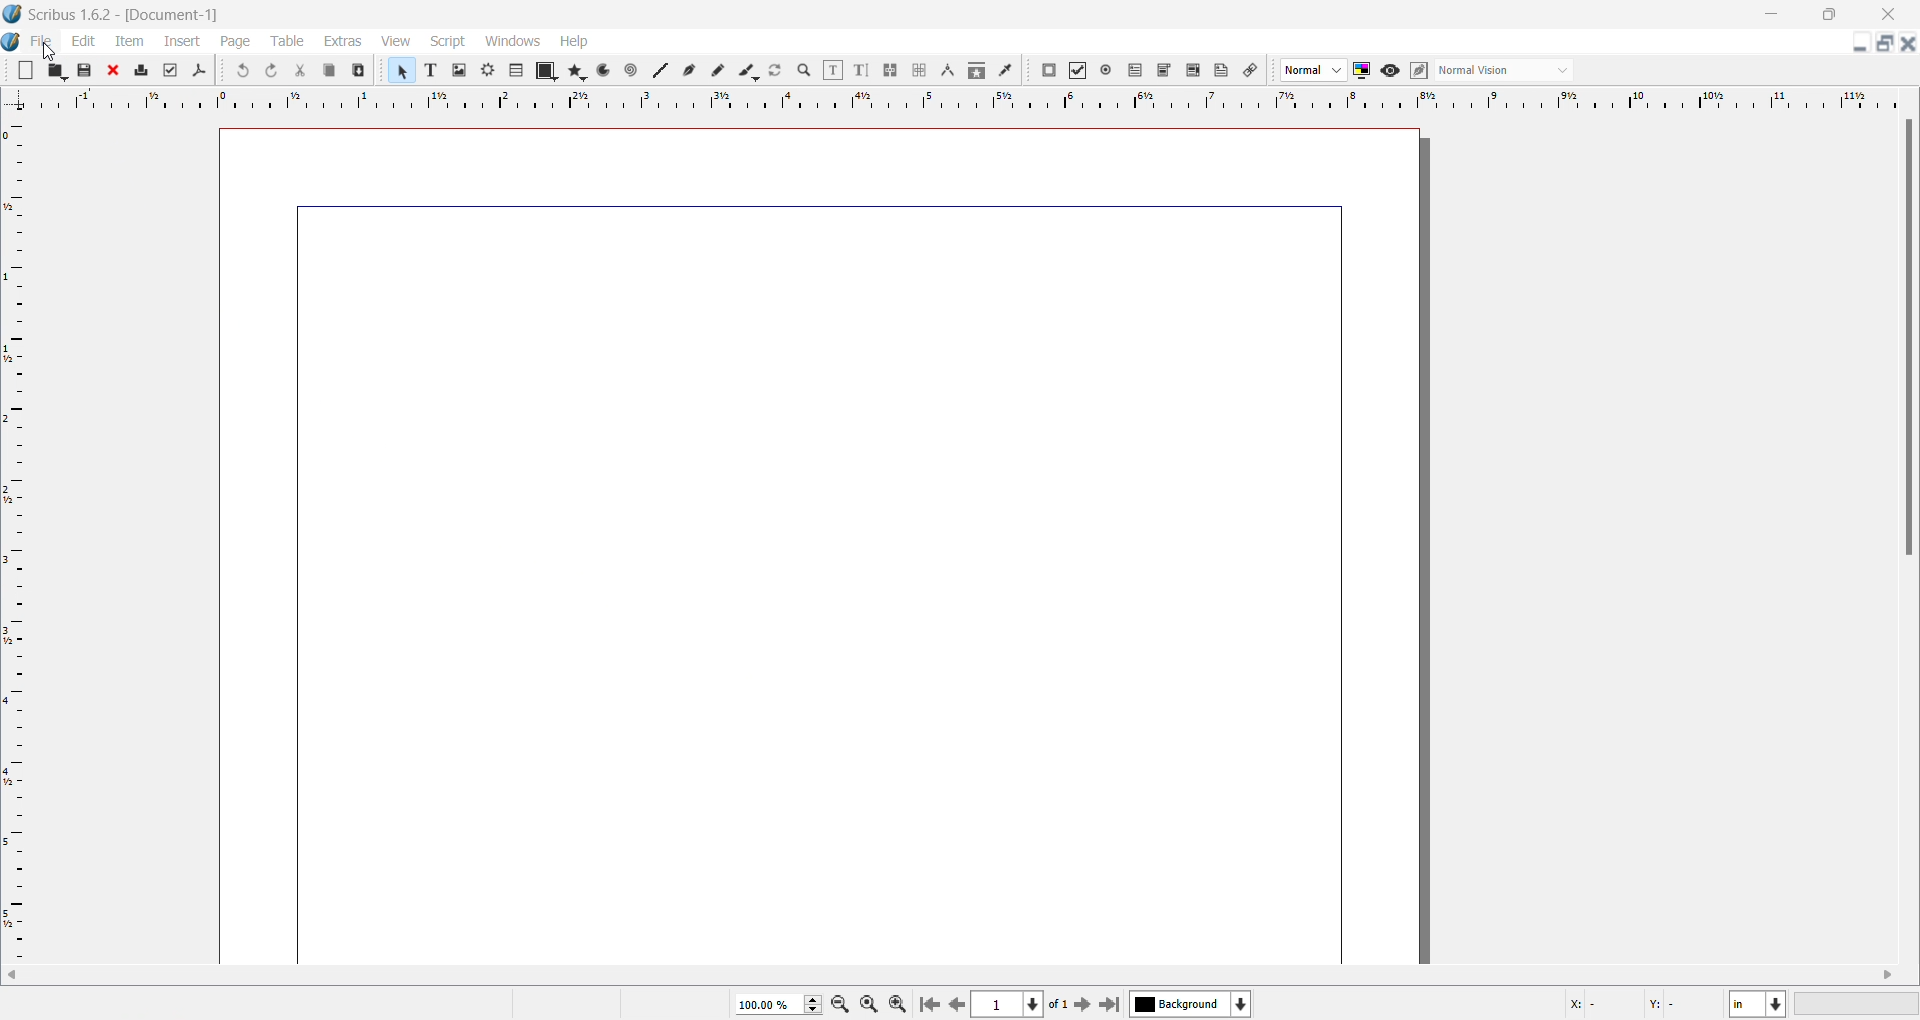 This screenshot has width=1920, height=1020. Describe the element at coordinates (855, 72) in the screenshot. I see `icon` at that location.